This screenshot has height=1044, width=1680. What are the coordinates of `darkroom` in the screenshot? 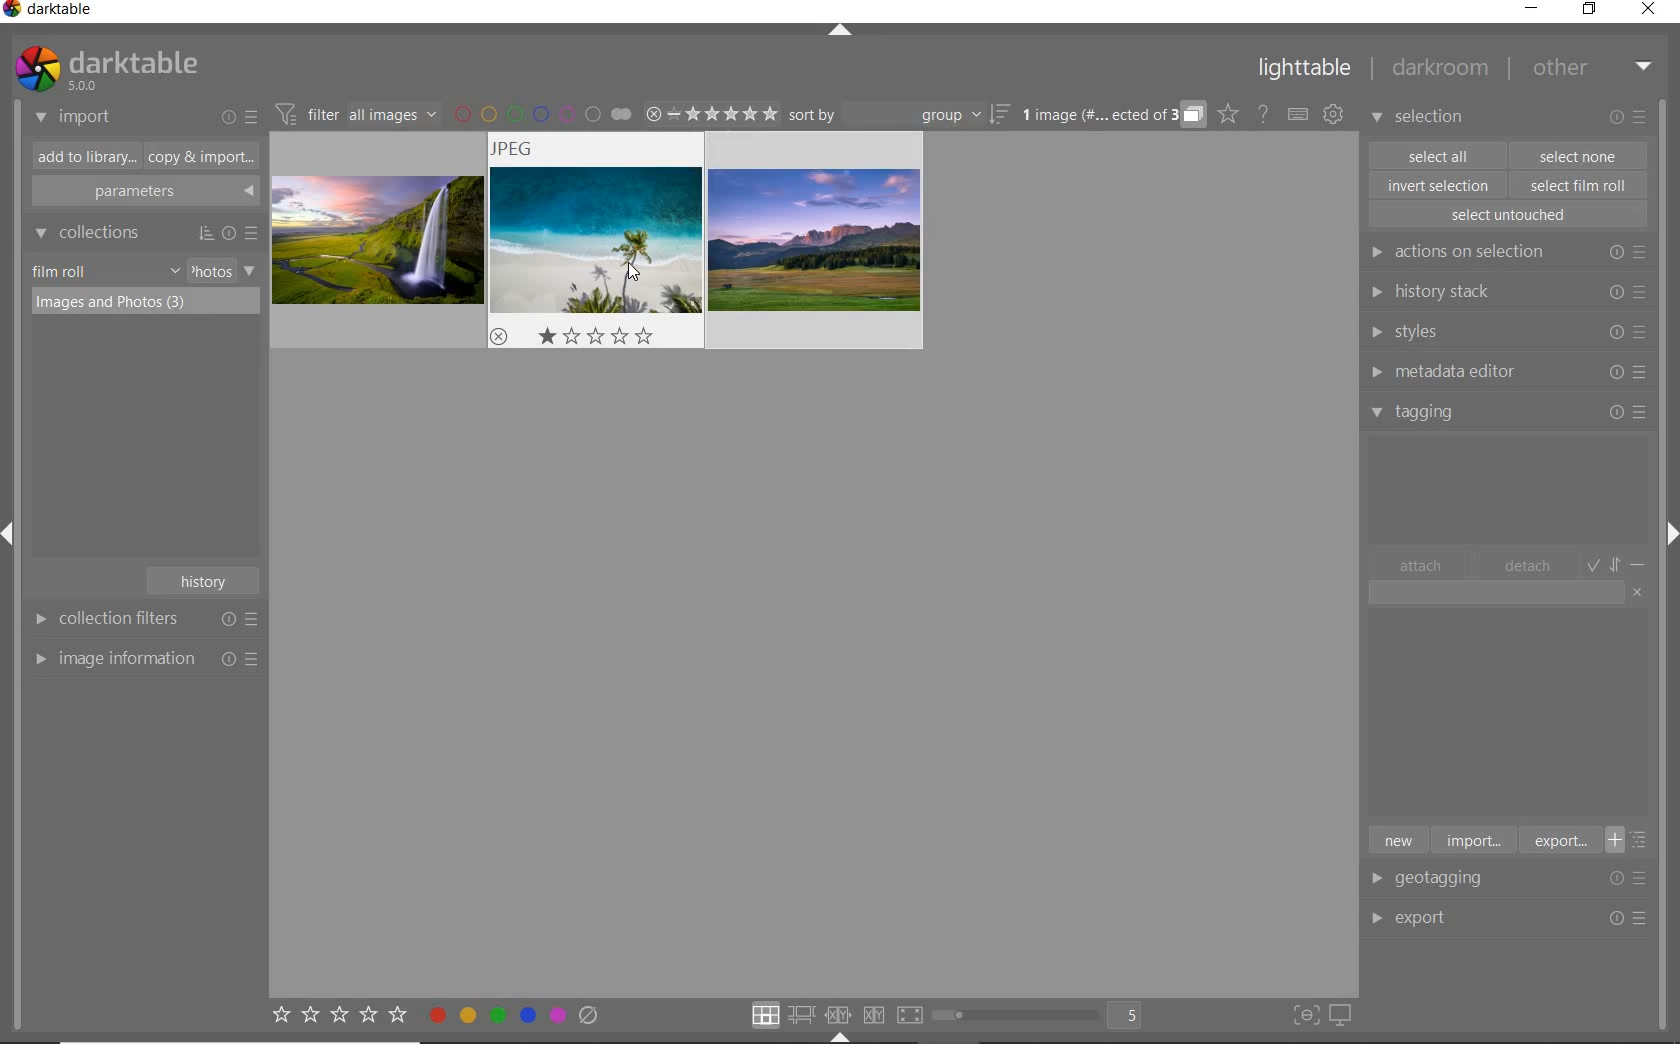 It's located at (1441, 71).